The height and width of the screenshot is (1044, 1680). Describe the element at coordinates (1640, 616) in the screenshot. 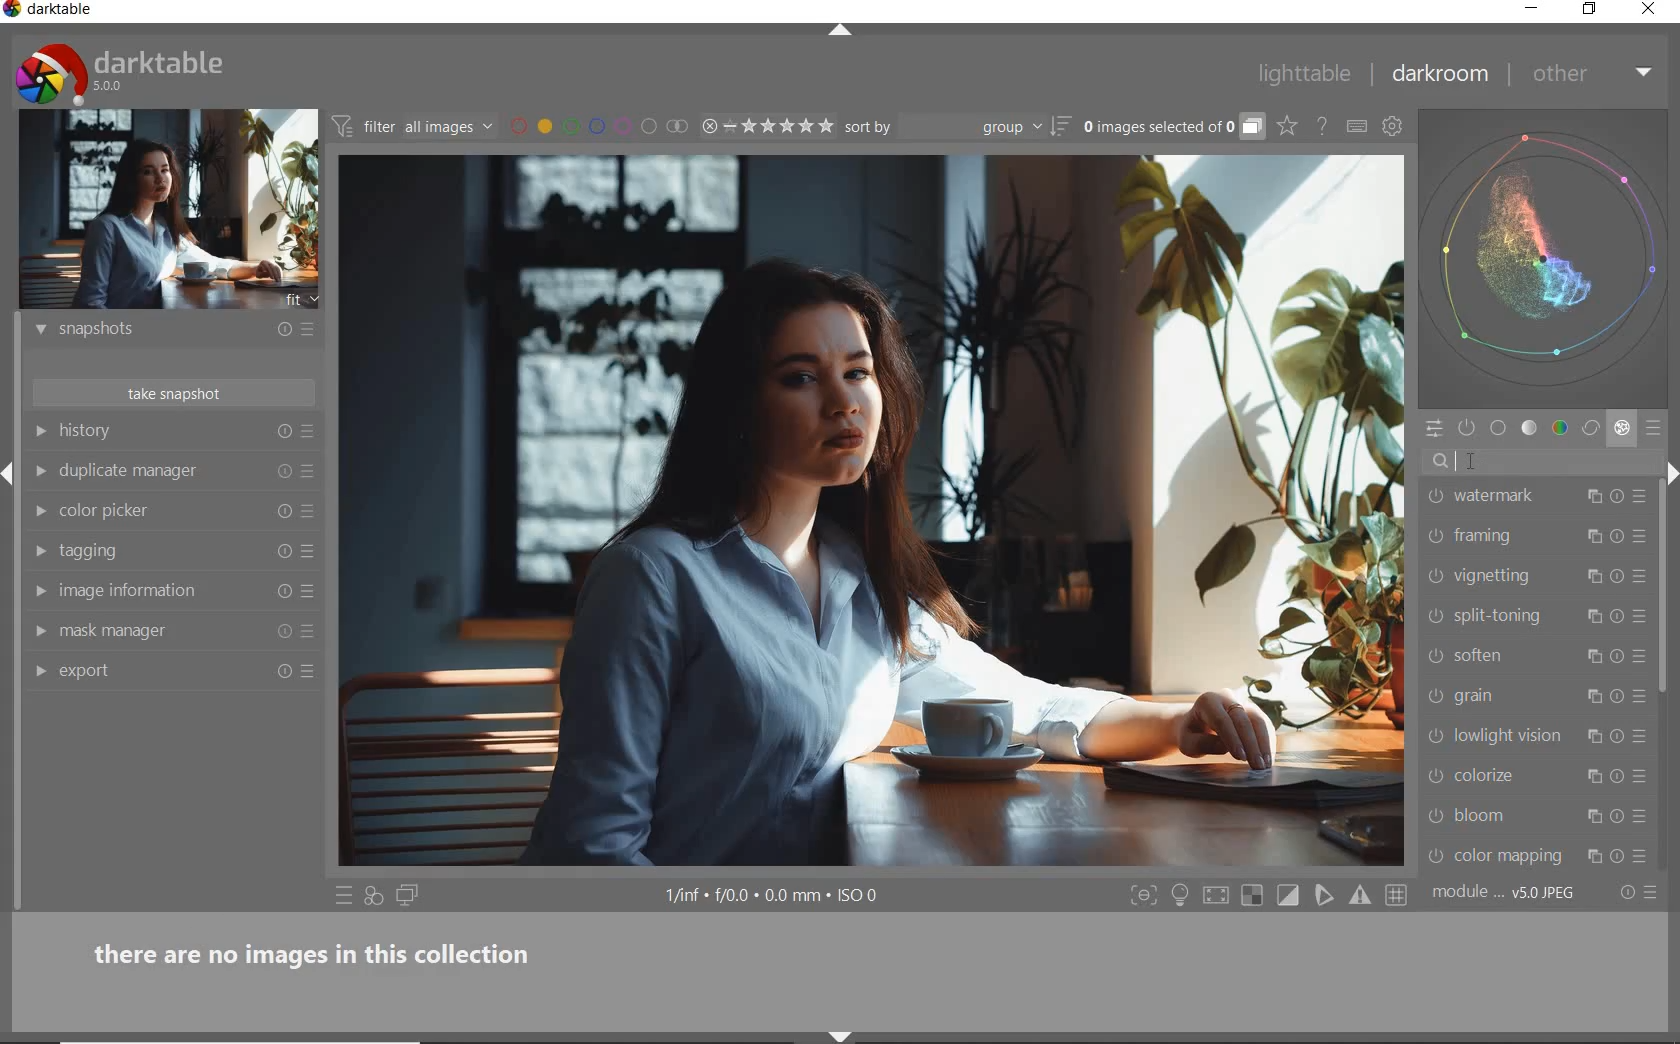

I see `preset and preferences` at that location.